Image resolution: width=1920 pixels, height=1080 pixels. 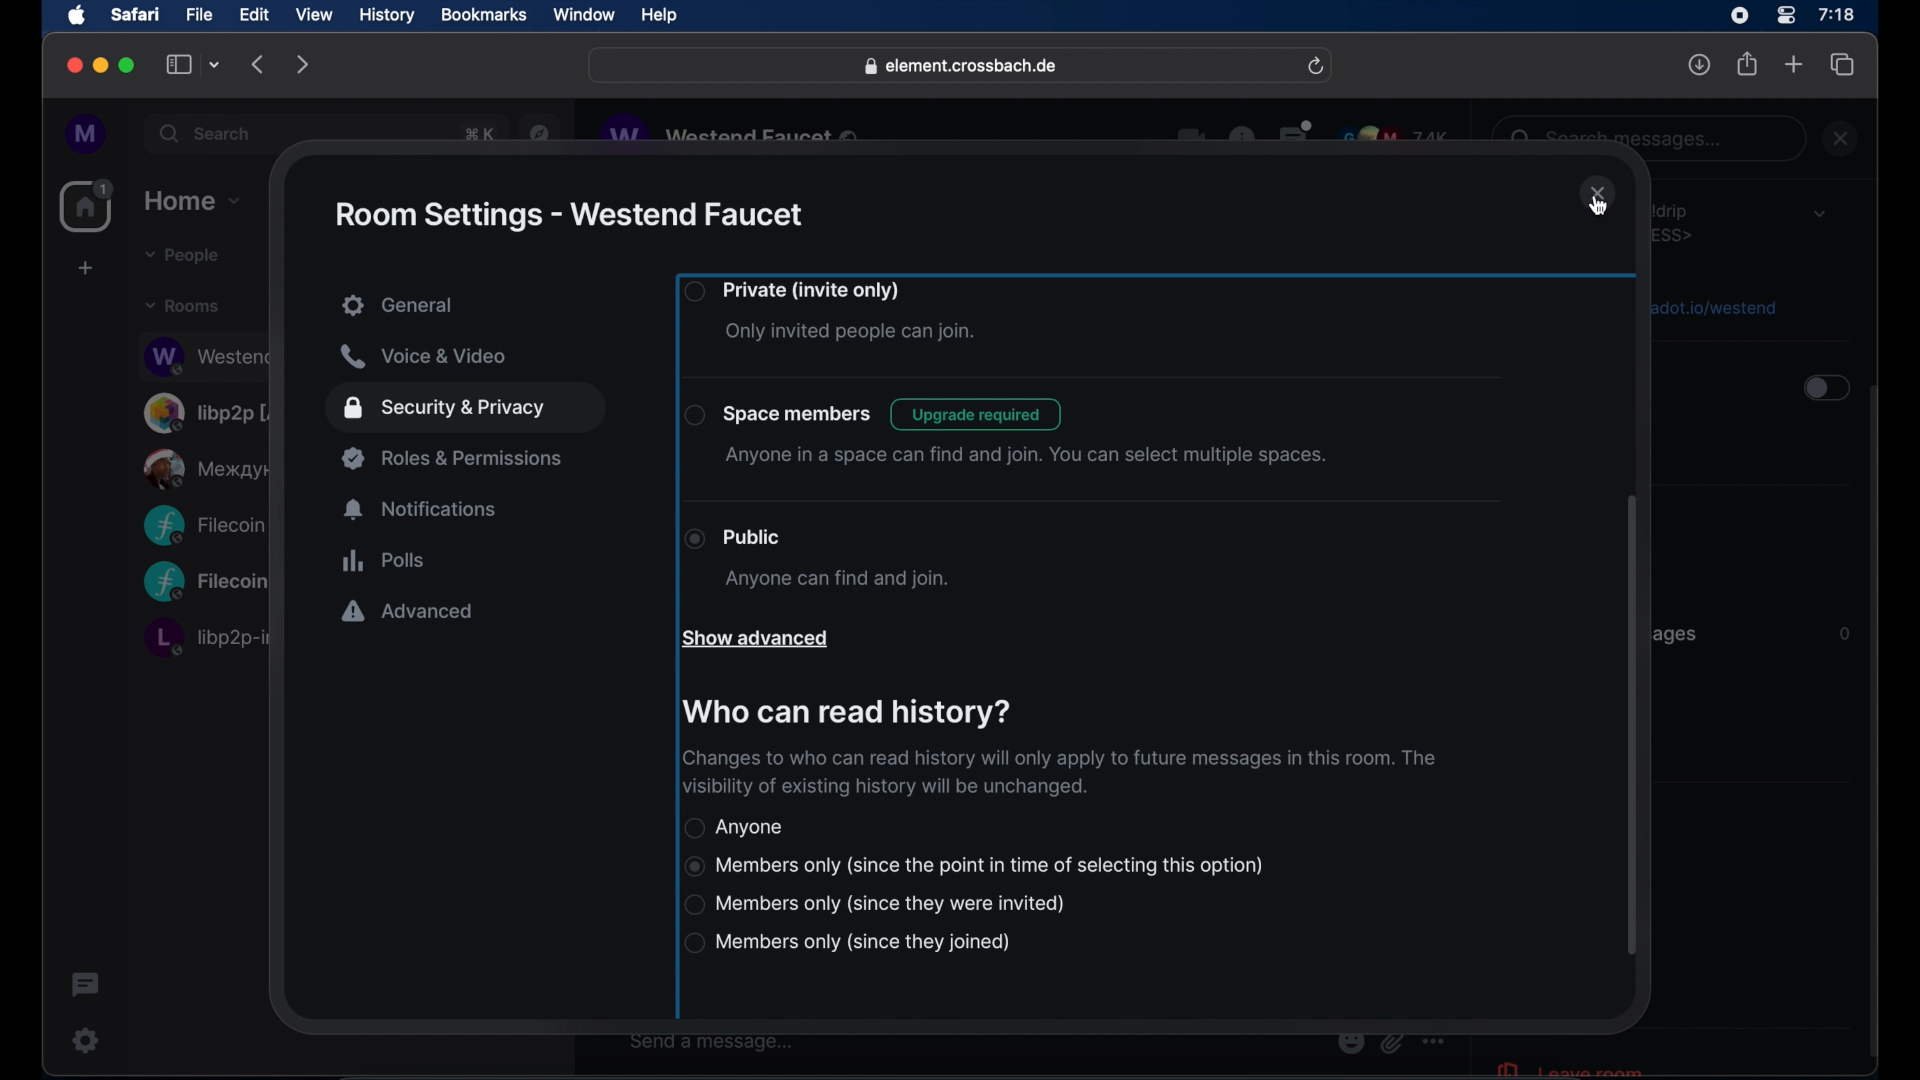 I want to click on member only radio button, so click(x=877, y=904).